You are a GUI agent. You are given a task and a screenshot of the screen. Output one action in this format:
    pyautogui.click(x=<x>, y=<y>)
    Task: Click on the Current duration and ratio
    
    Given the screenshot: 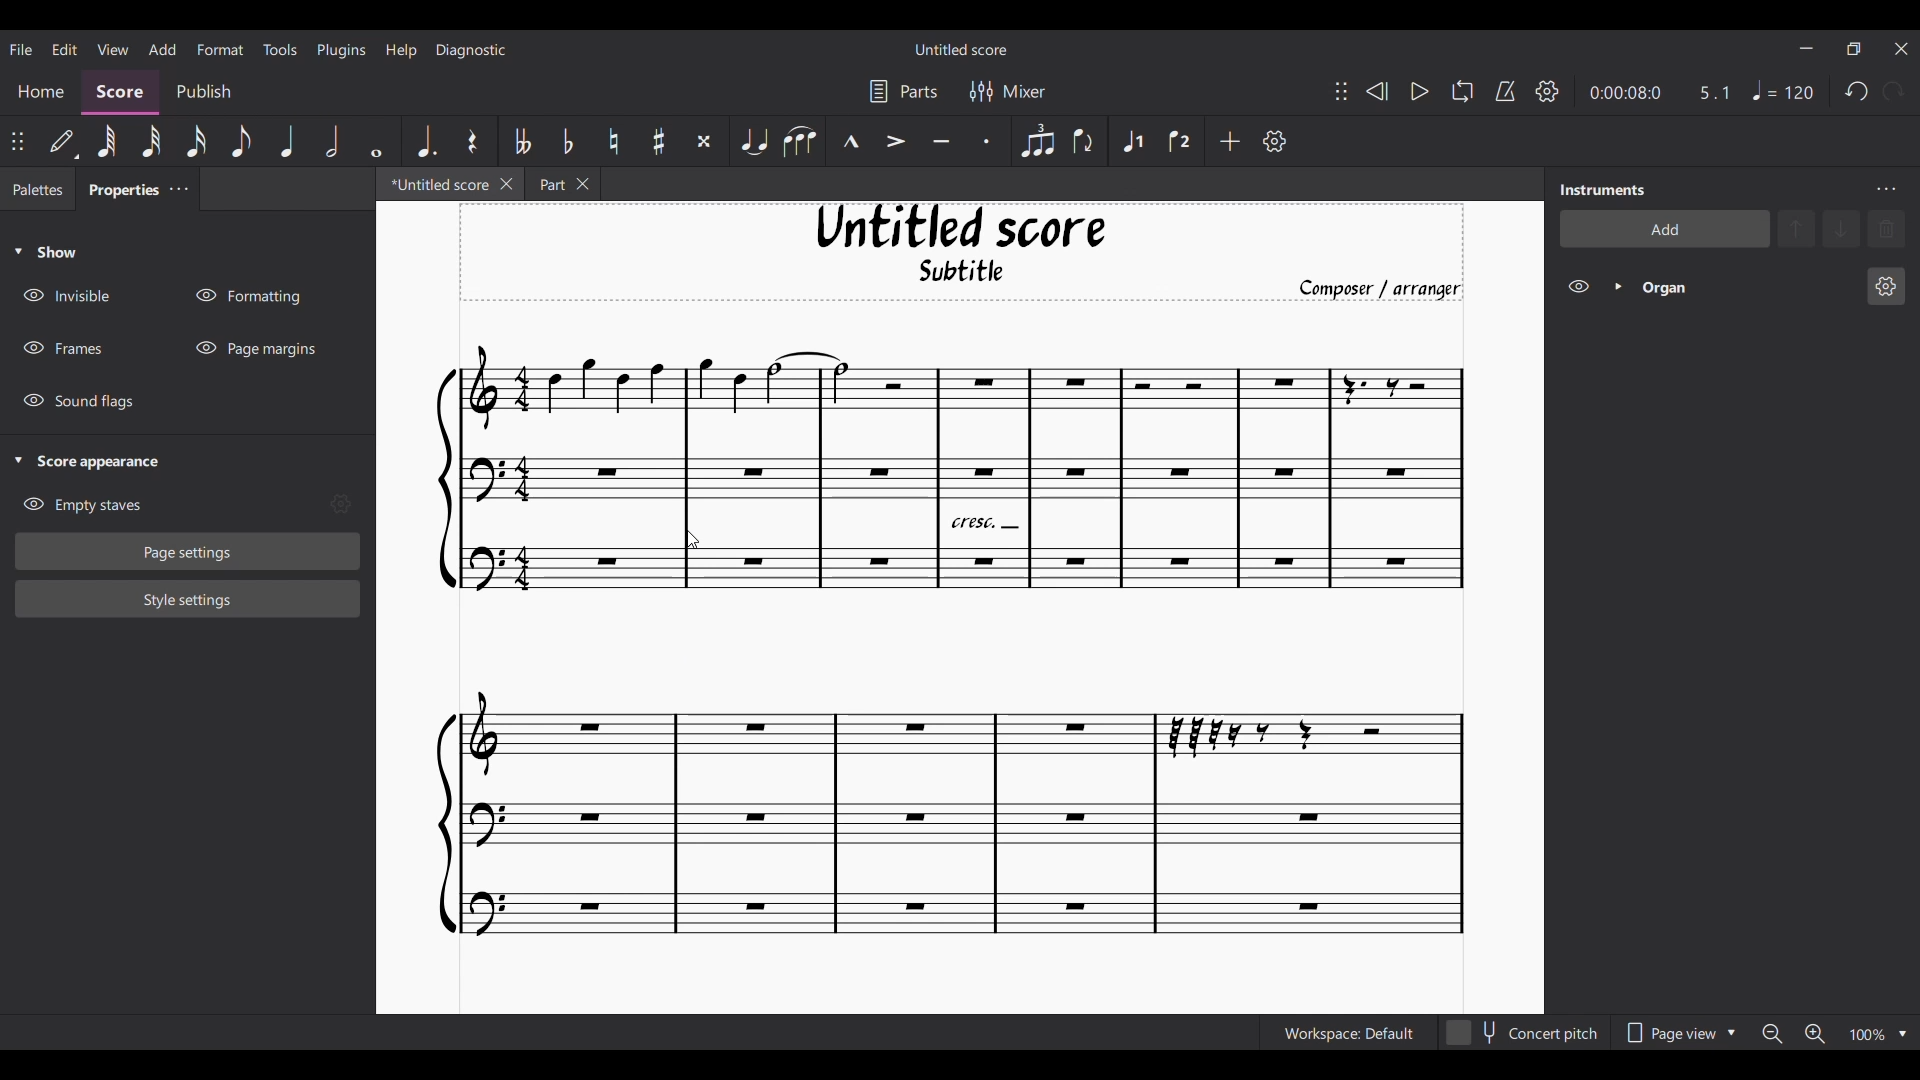 What is the action you would take?
    pyautogui.click(x=1659, y=92)
    